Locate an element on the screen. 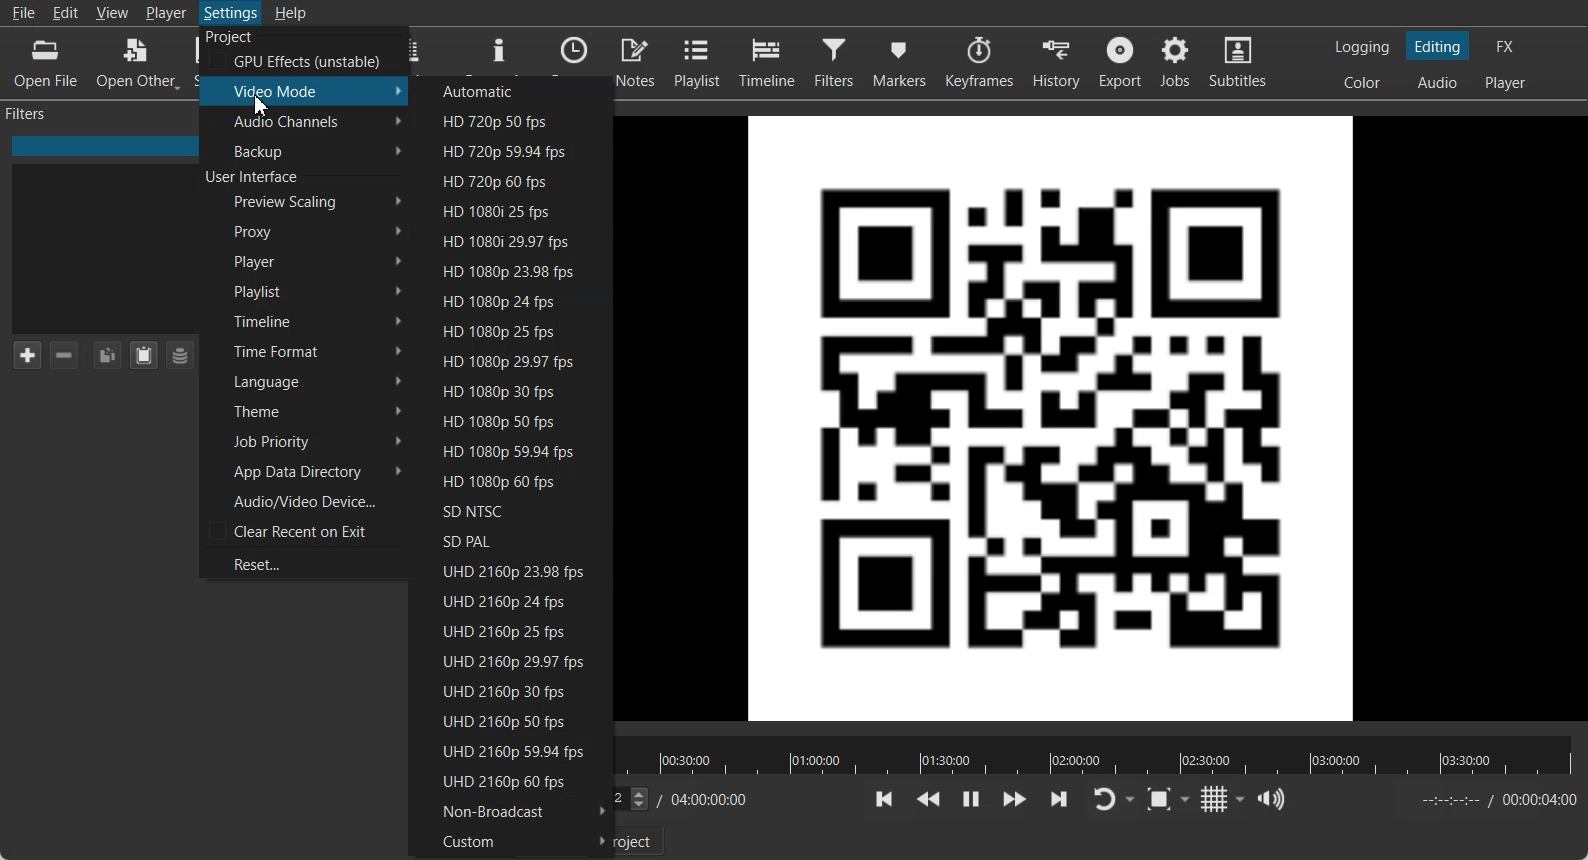 This screenshot has height=860, width=1588. UHD 2160p 60 fps is located at coordinates (506, 781).